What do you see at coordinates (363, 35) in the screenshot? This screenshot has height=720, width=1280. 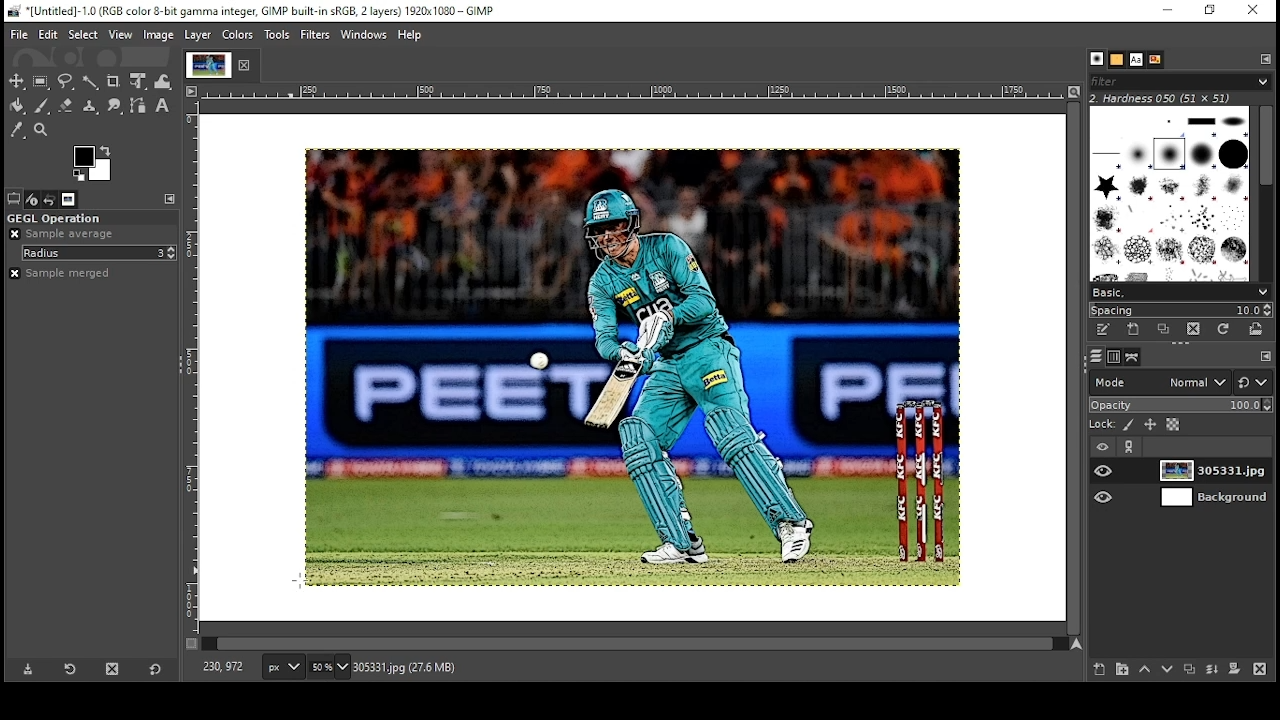 I see `windows` at bounding box center [363, 35].